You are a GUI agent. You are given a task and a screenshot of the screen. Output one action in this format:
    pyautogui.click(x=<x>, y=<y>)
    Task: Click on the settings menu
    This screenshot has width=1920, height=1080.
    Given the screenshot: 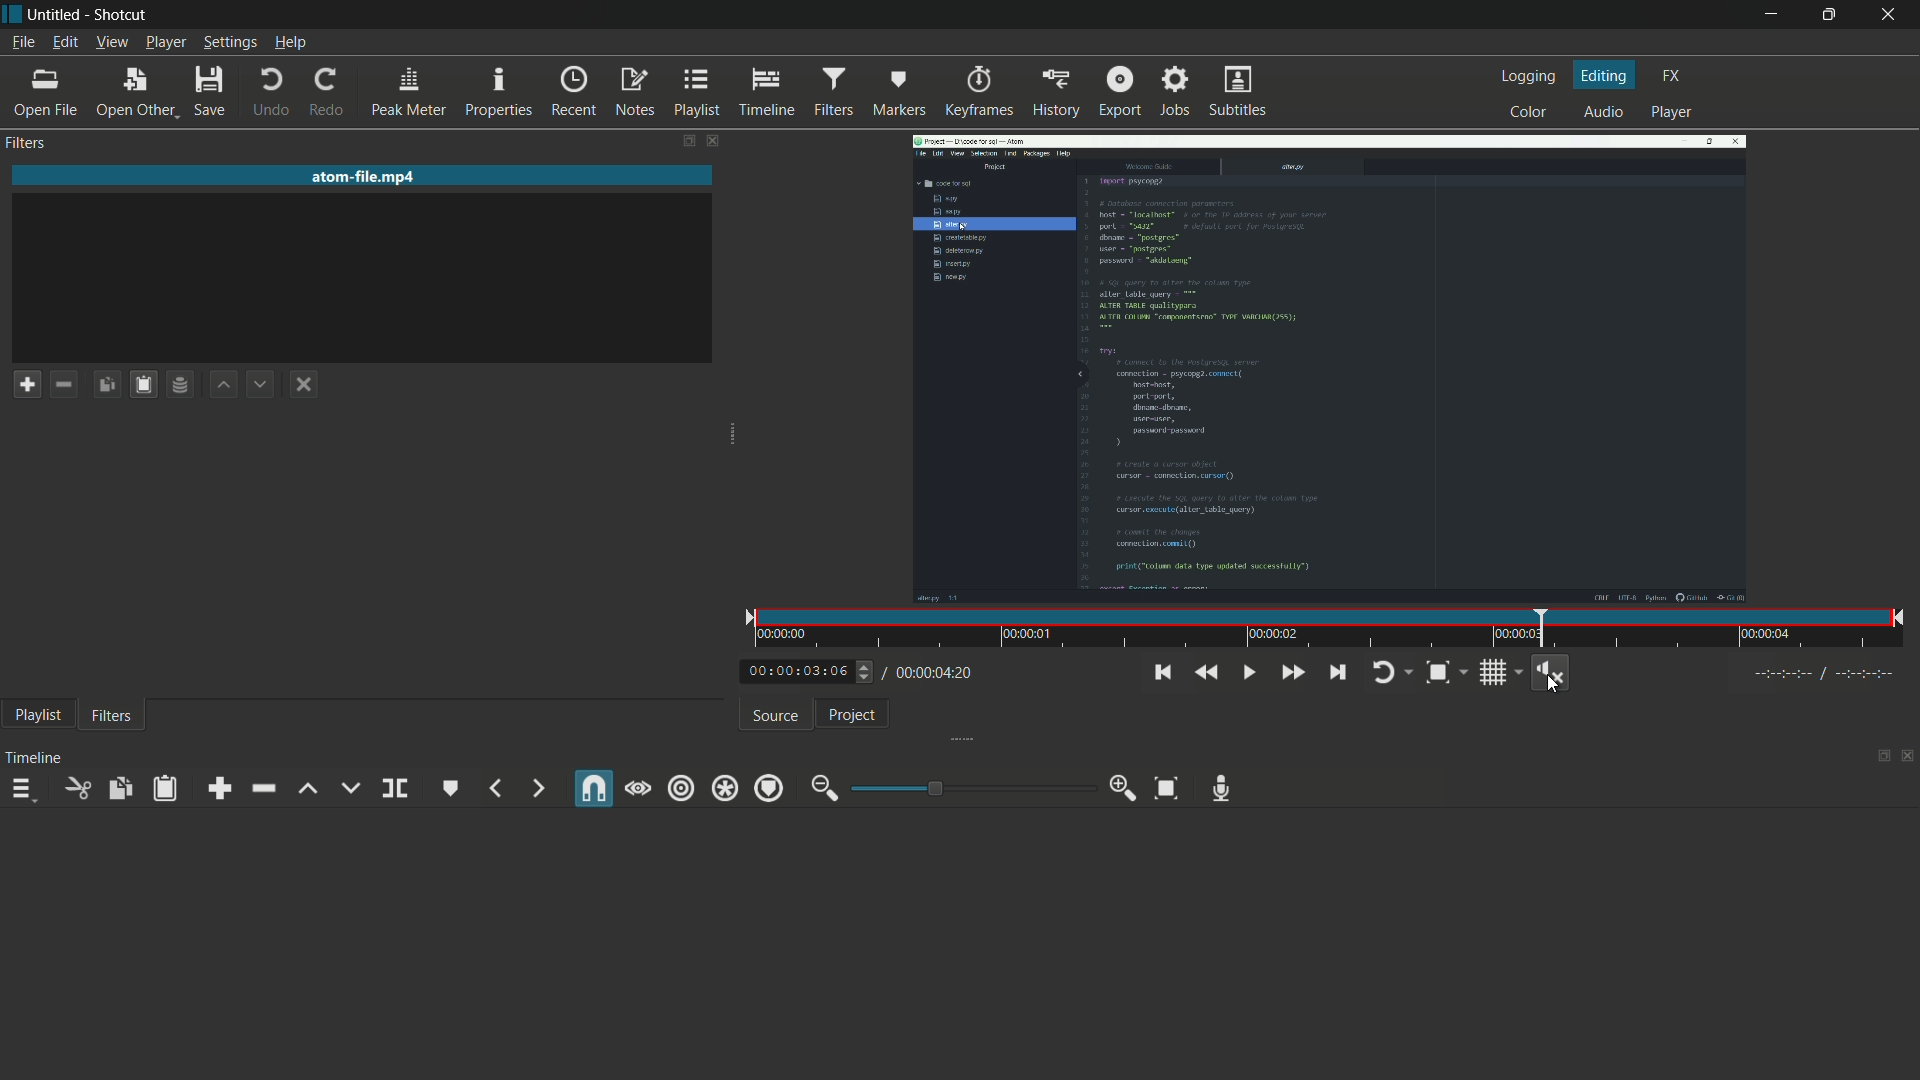 What is the action you would take?
    pyautogui.click(x=229, y=42)
    